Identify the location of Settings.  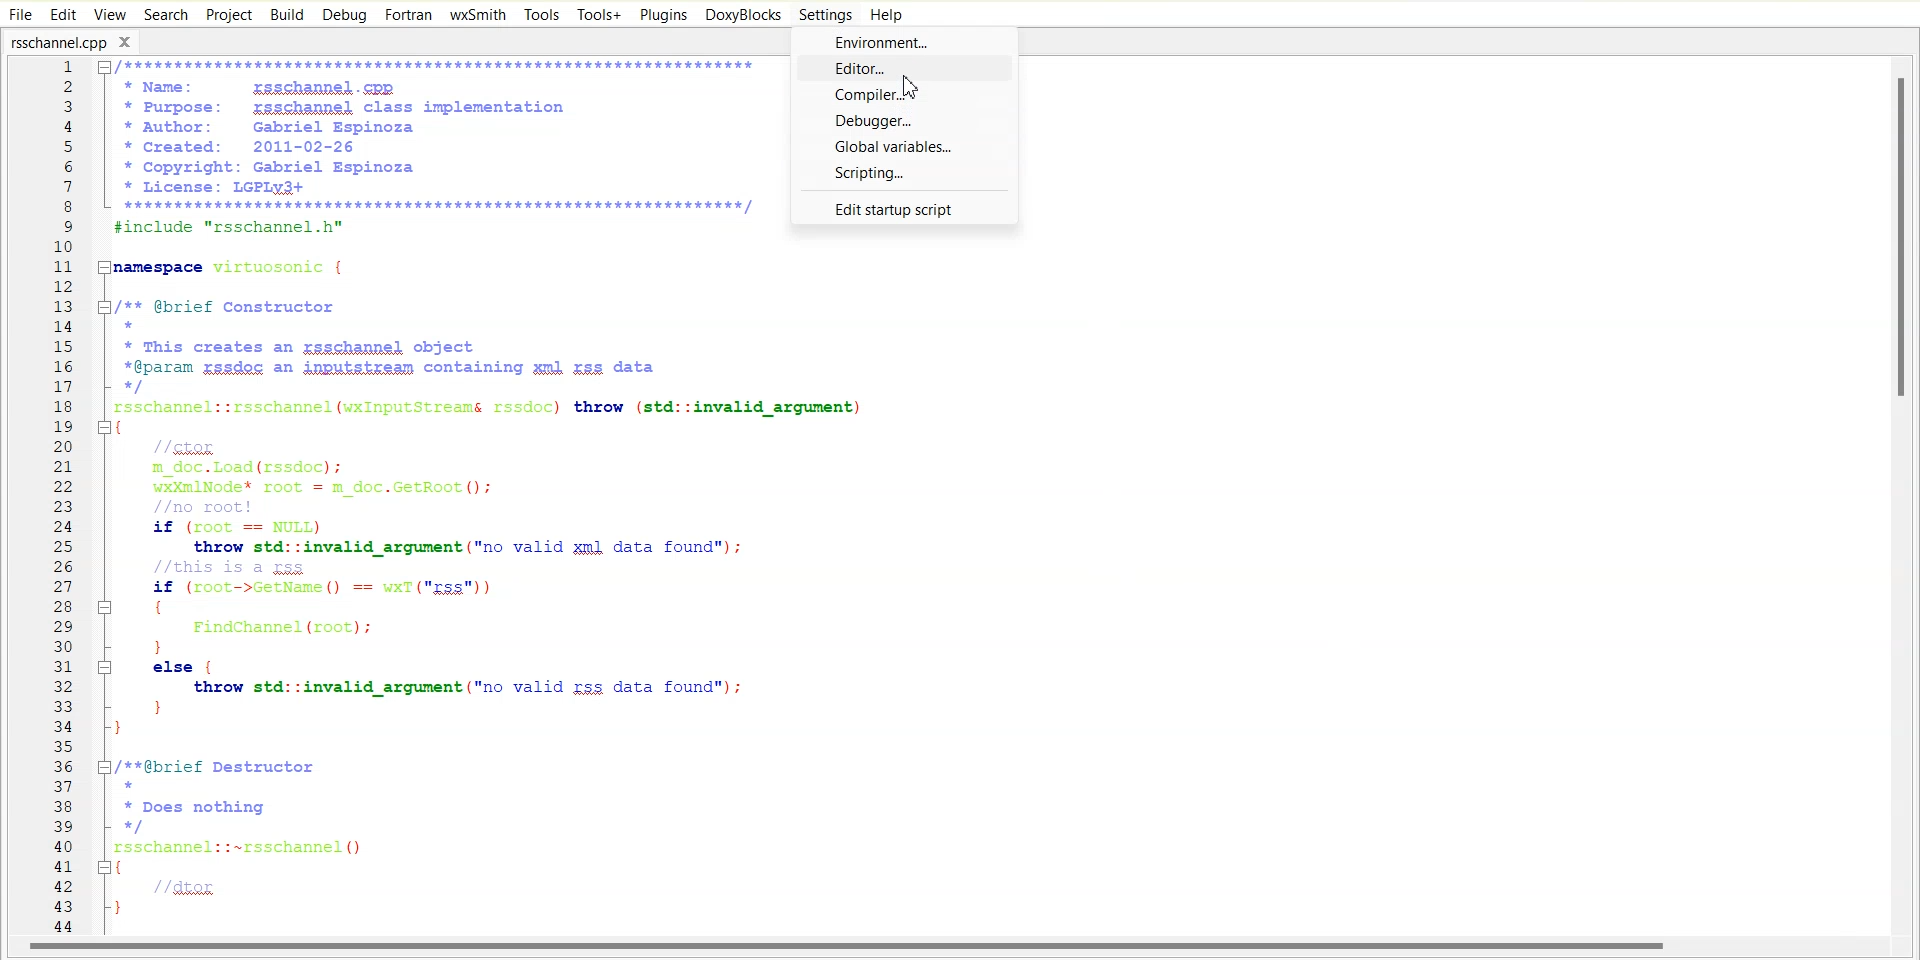
(827, 14).